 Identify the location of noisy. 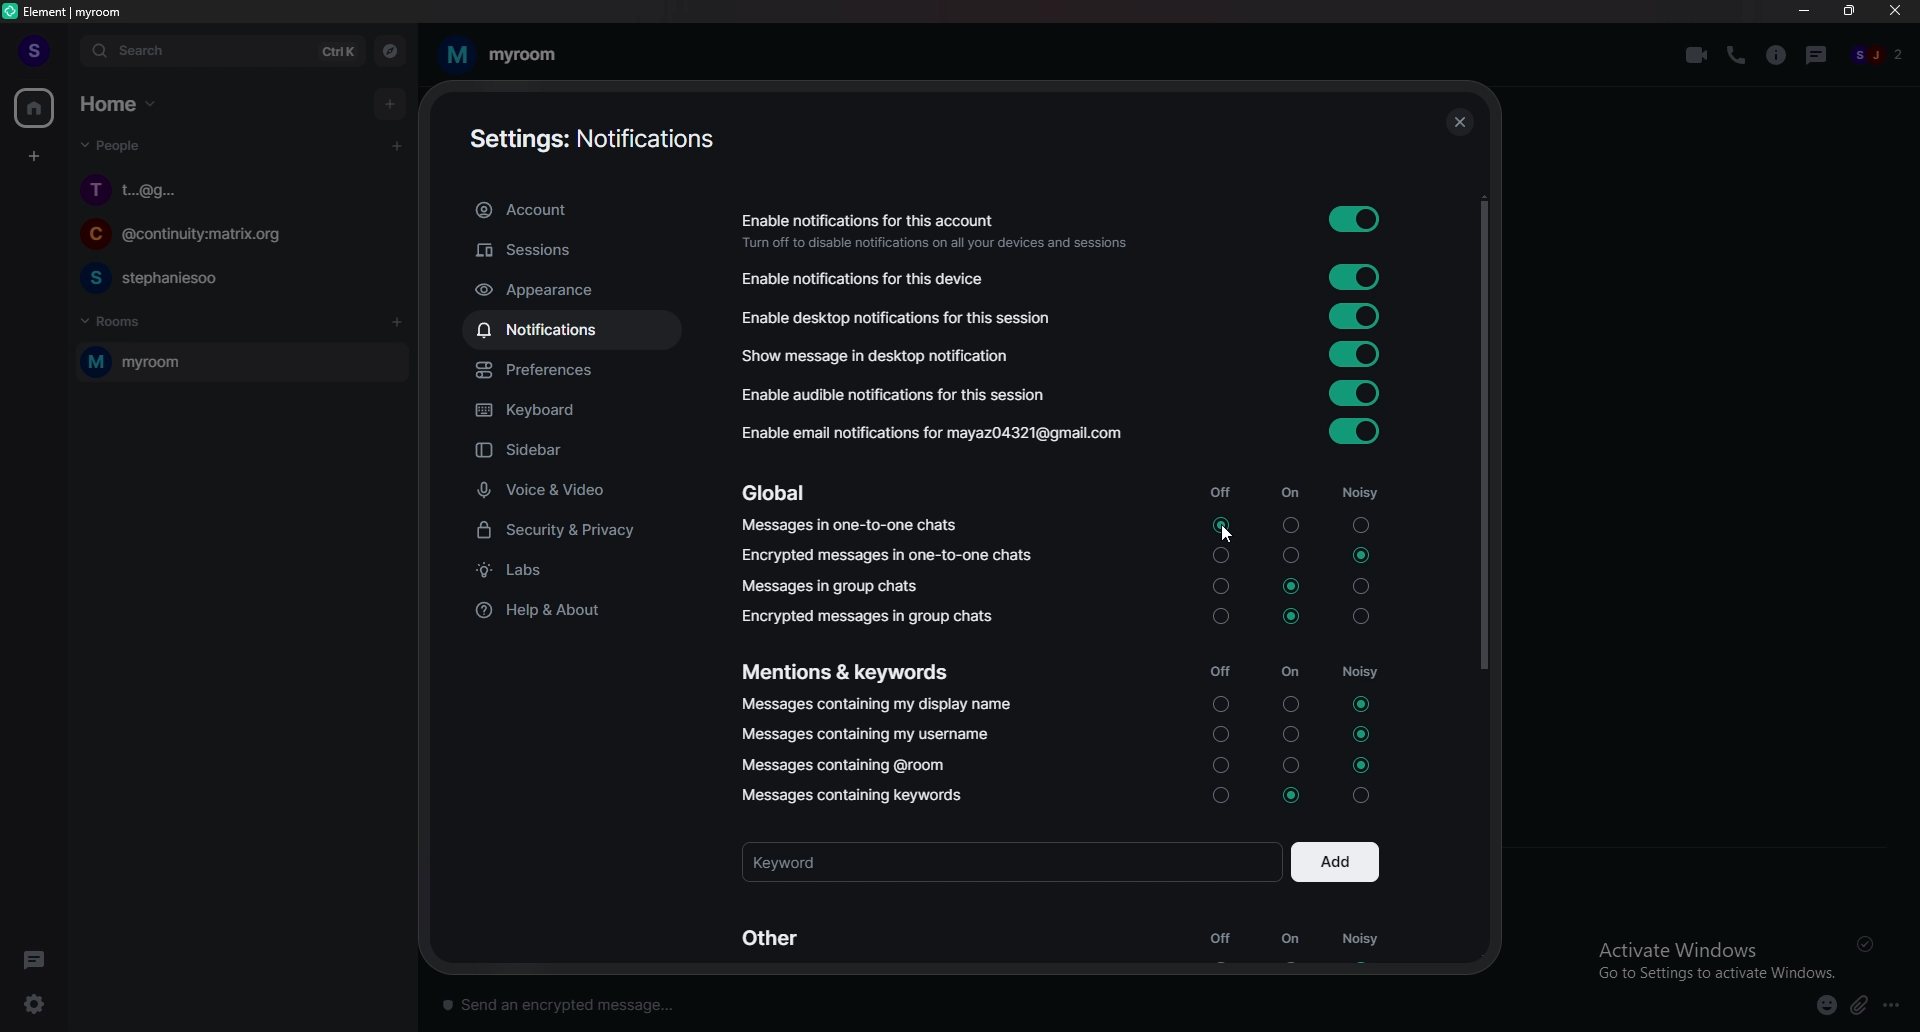
(1362, 940).